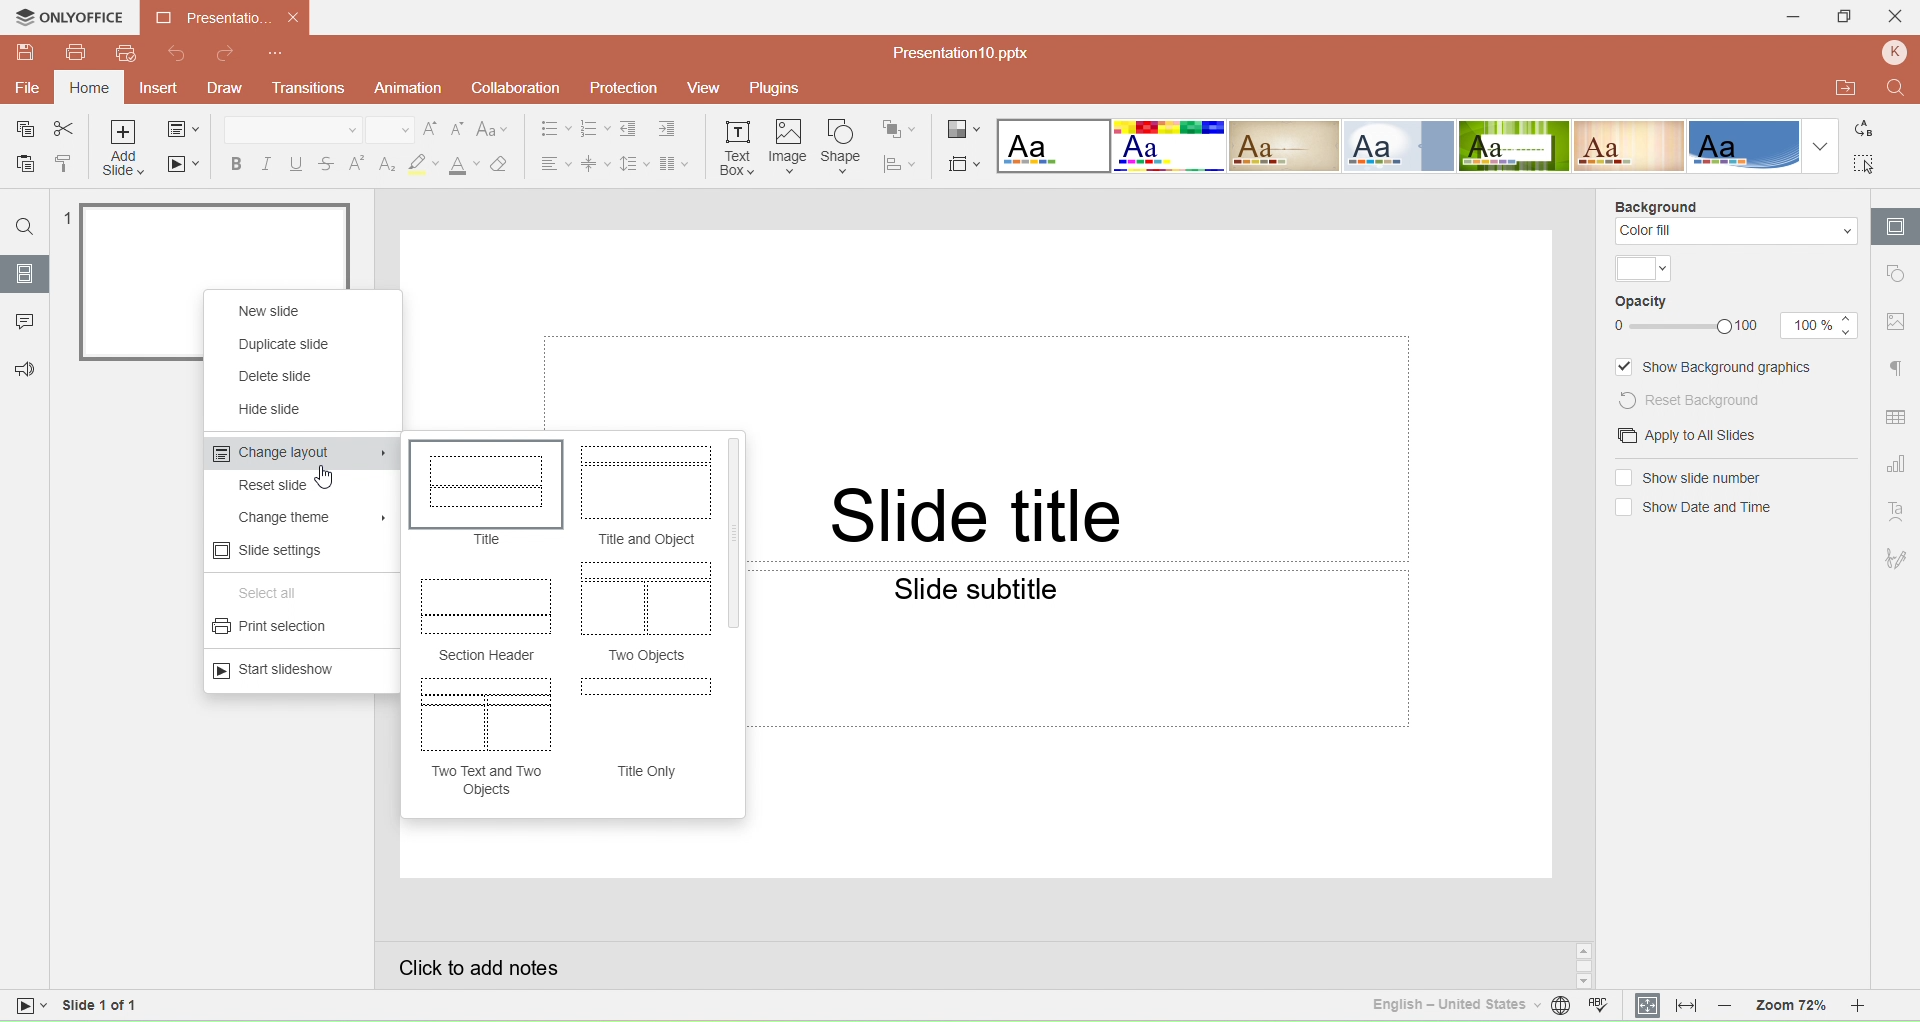 The width and height of the screenshot is (1920, 1022). What do you see at coordinates (386, 129) in the screenshot?
I see `Font size` at bounding box center [386, 129].